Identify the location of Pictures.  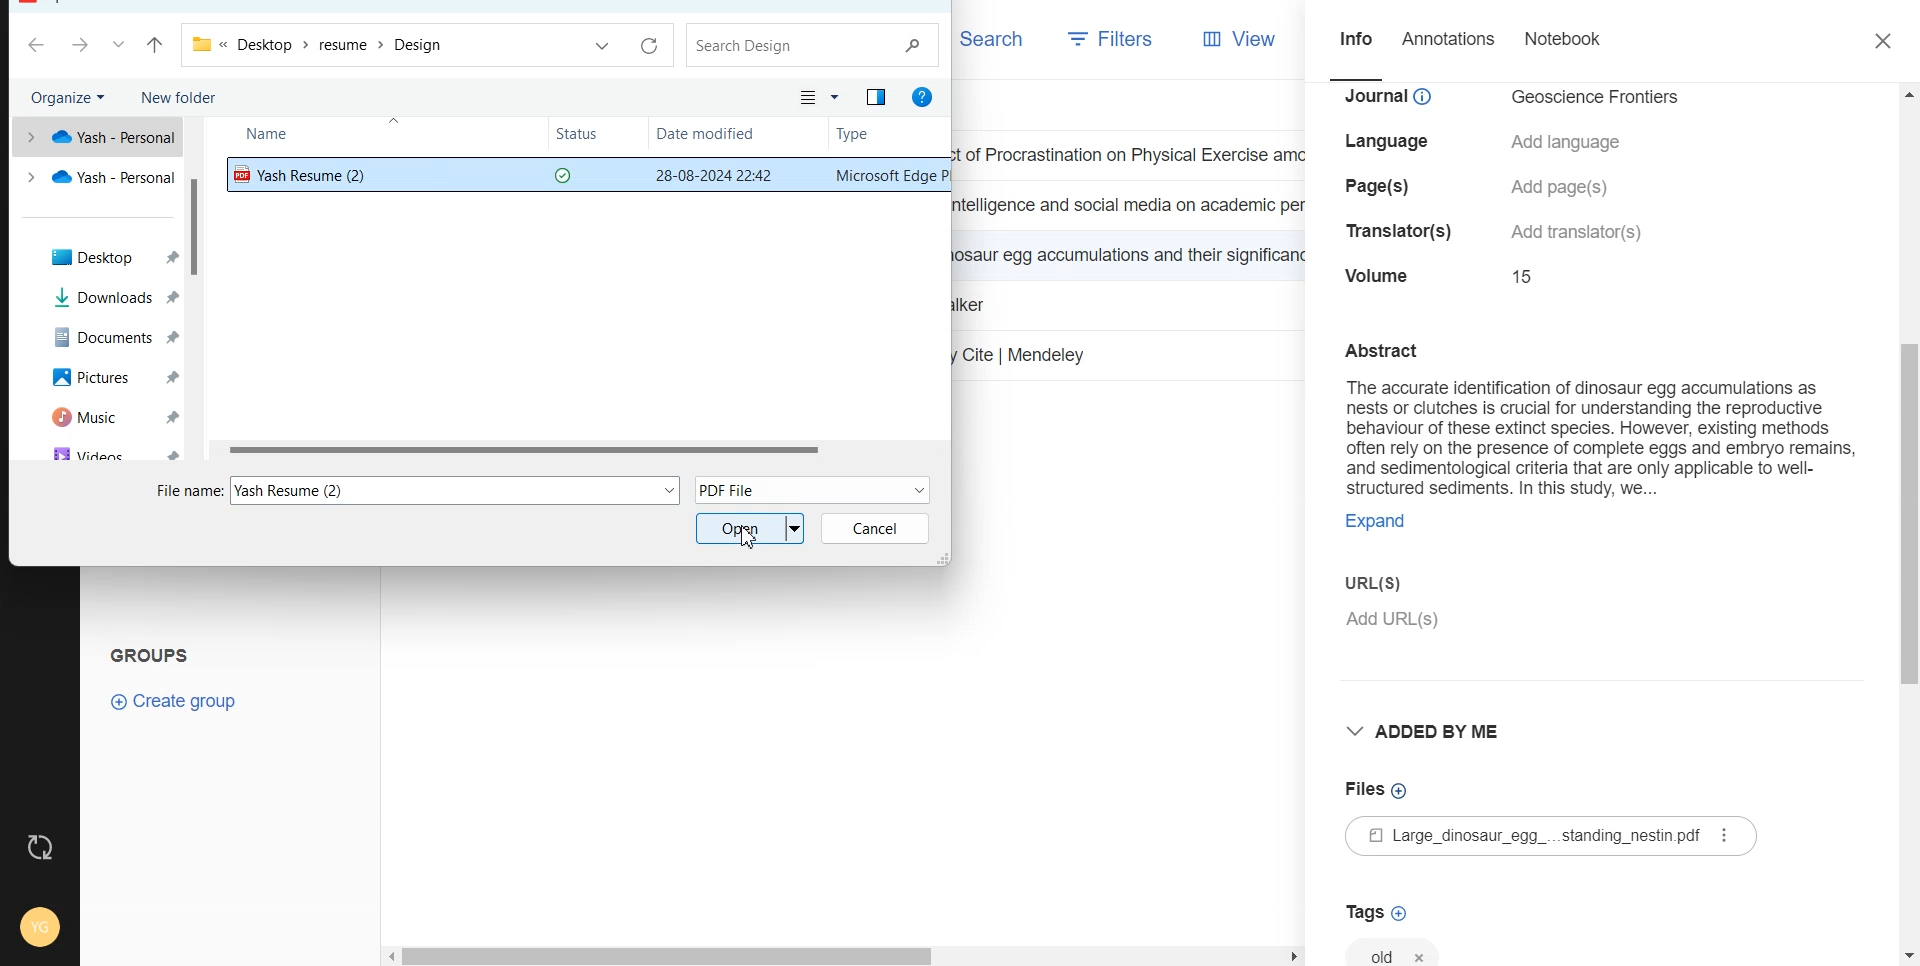
(98, 374).